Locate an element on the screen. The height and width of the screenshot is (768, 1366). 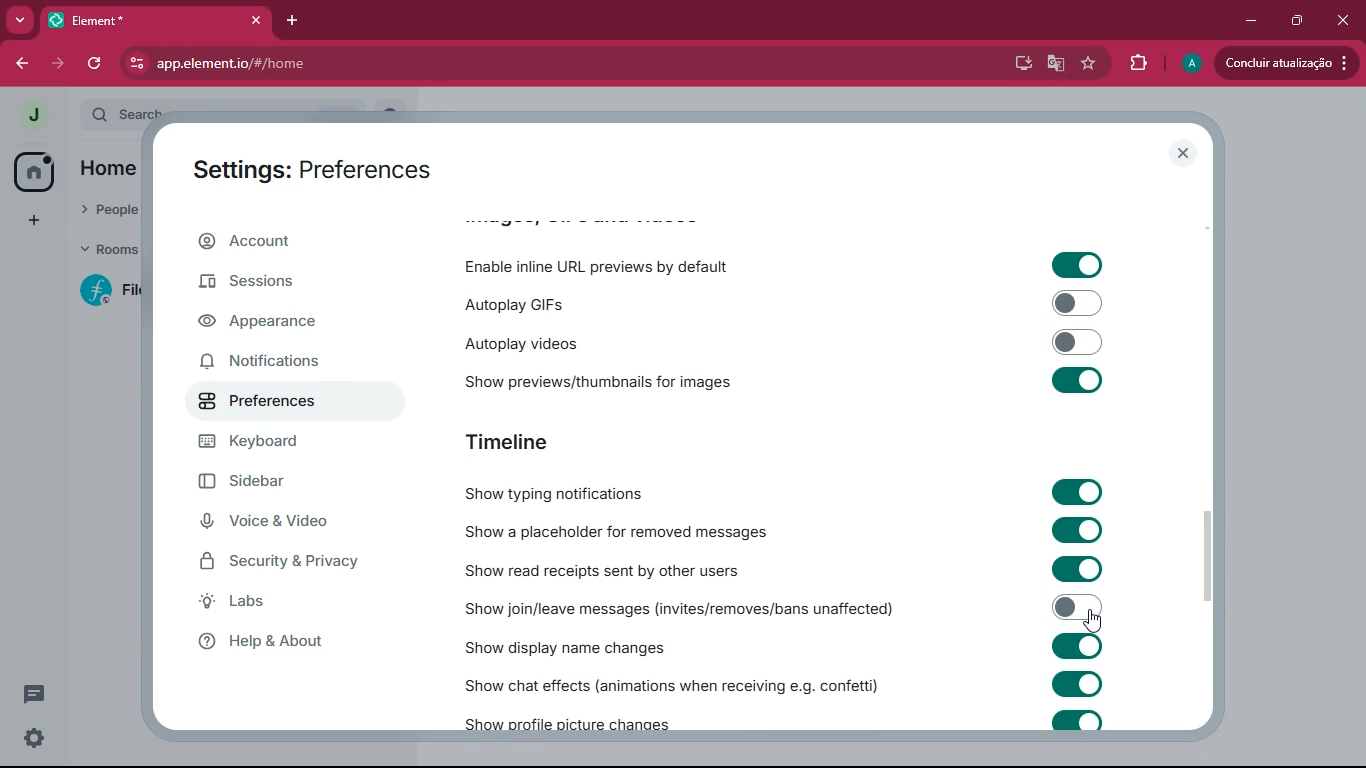
timeline is located at coordinates (546, 441).